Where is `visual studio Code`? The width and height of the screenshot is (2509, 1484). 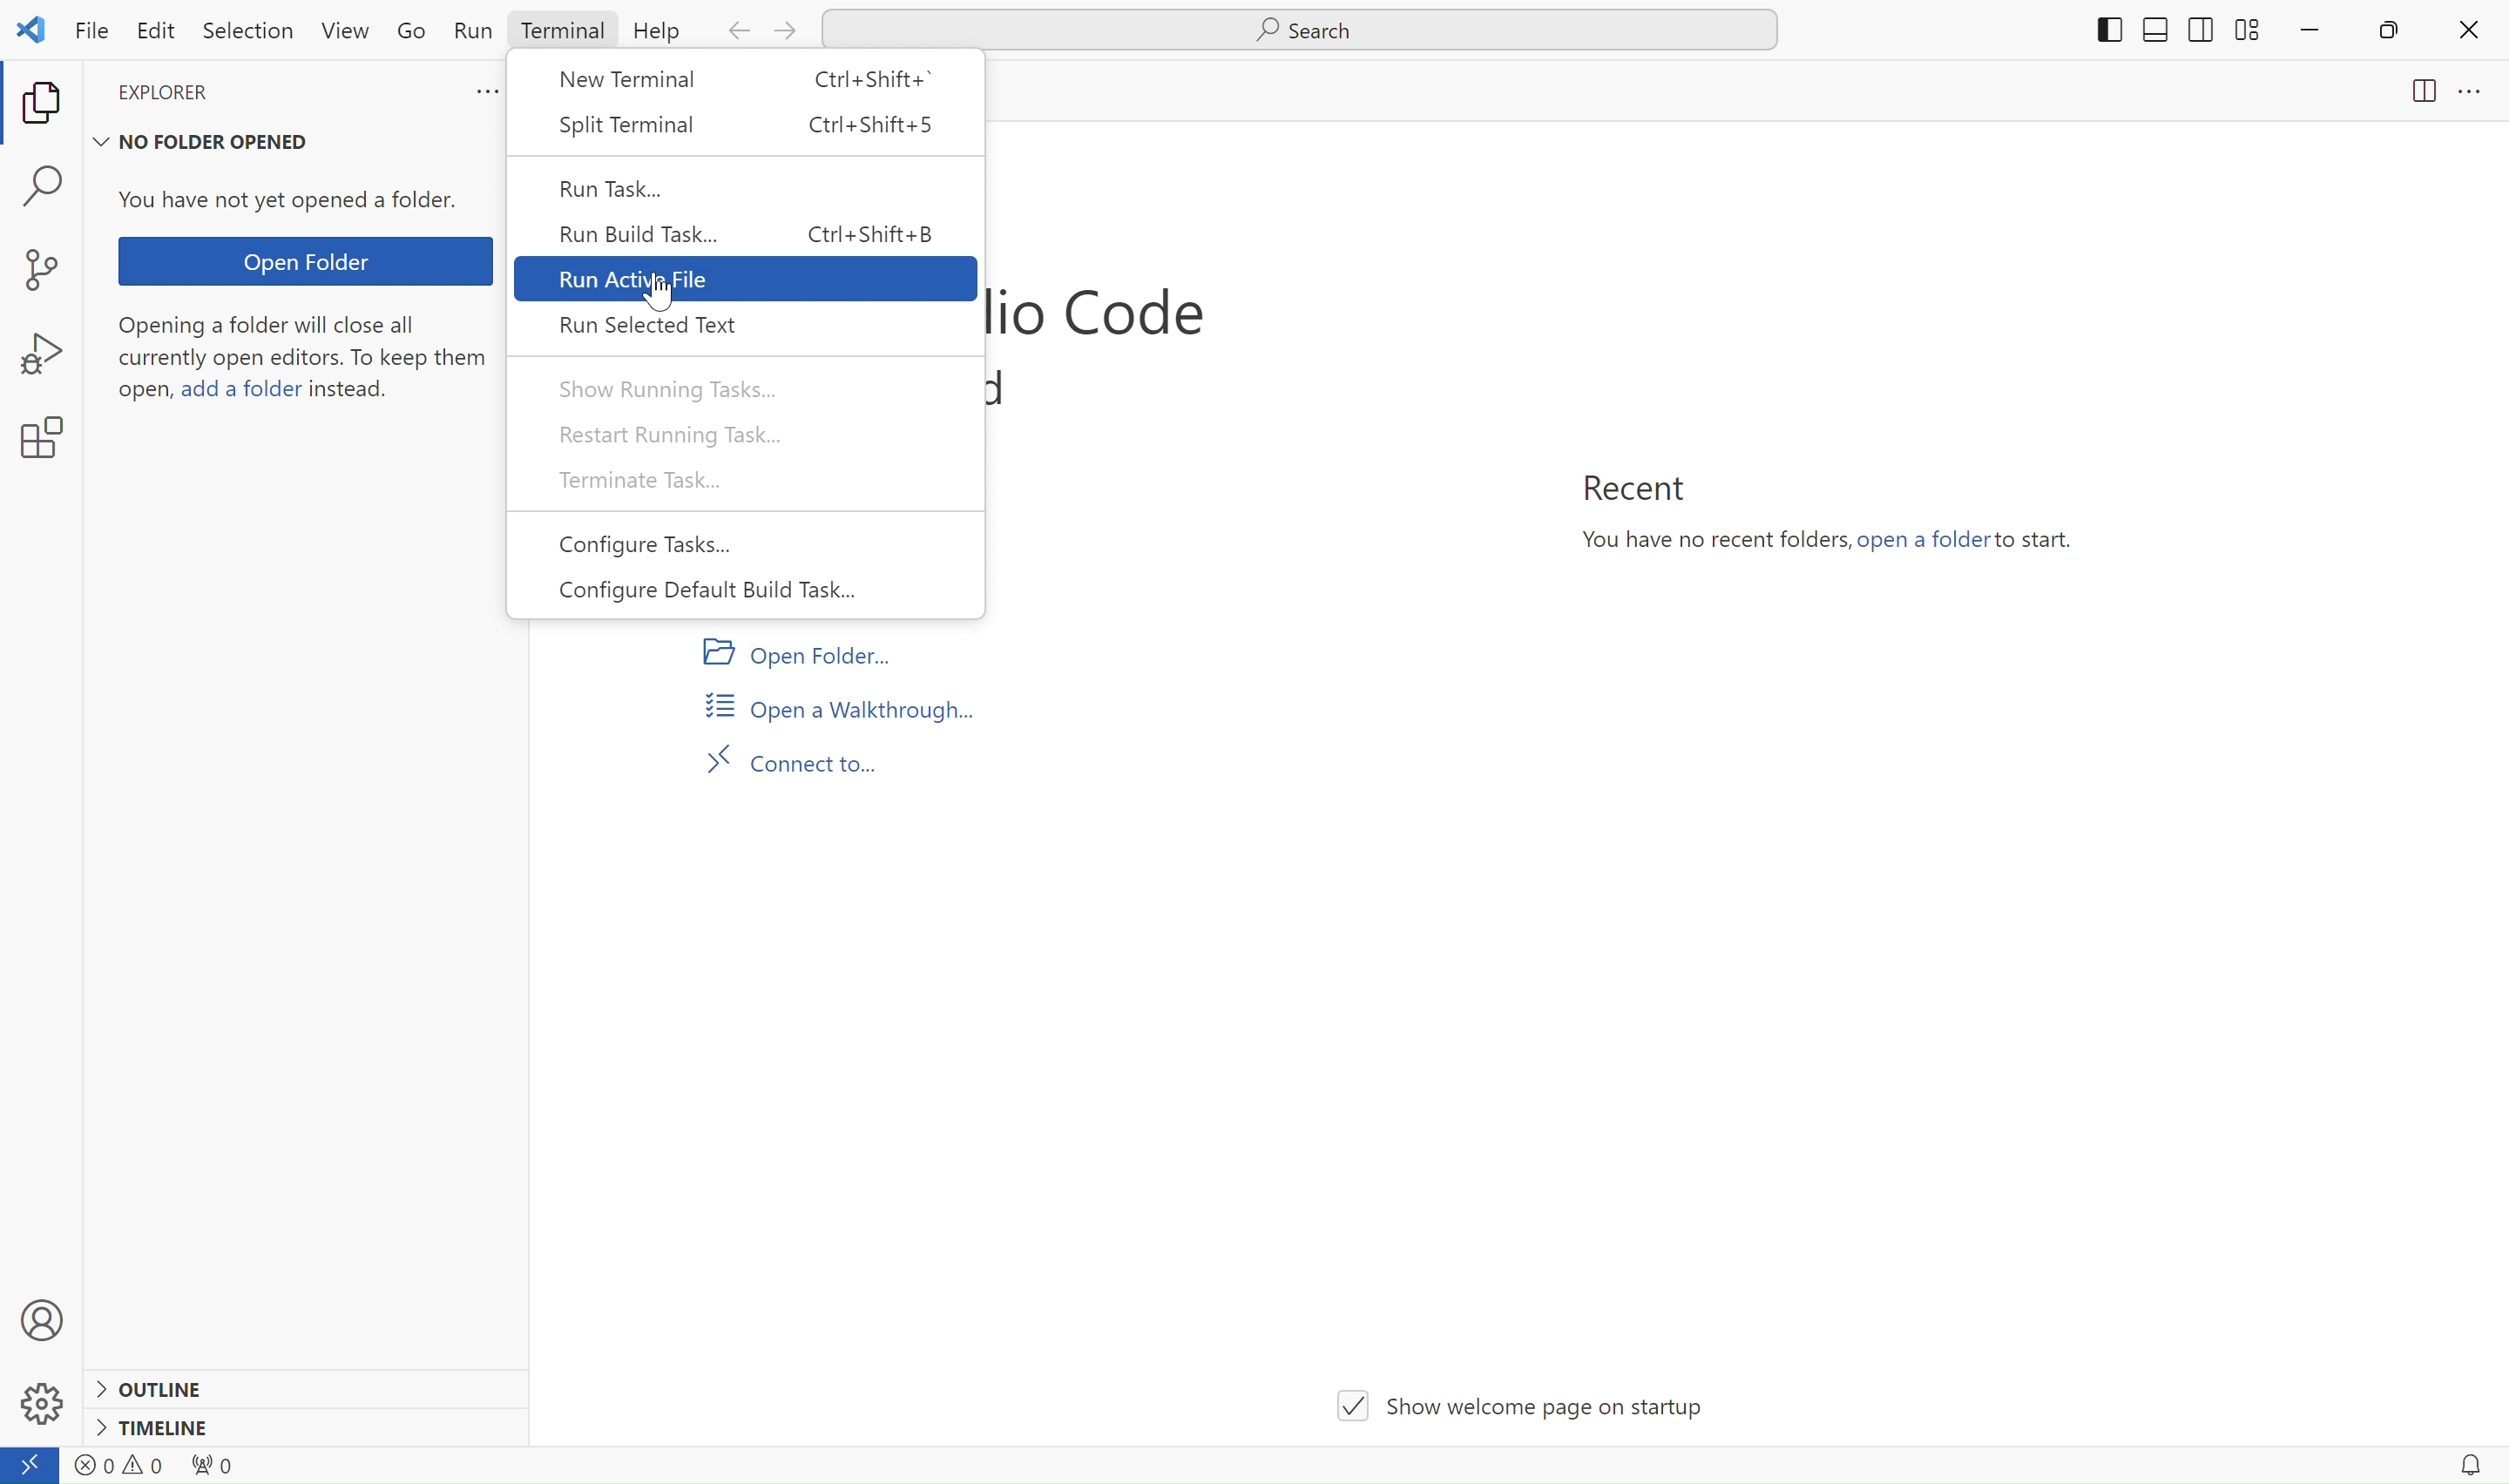
visual studio Code is located at coordinates (1097, 314).